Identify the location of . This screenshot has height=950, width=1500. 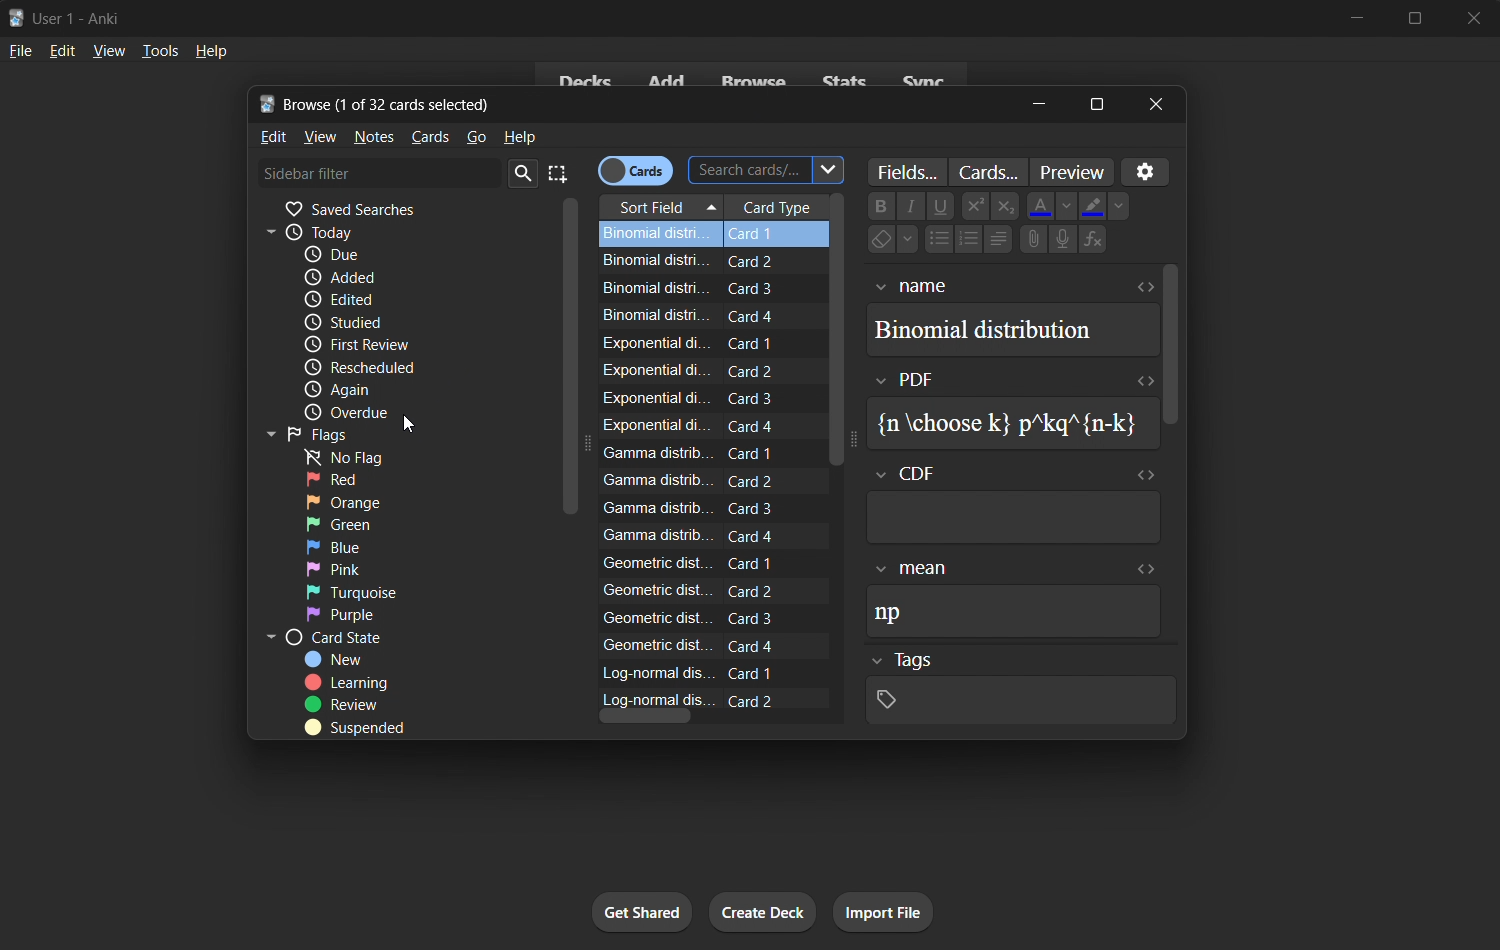
(1009, 519).